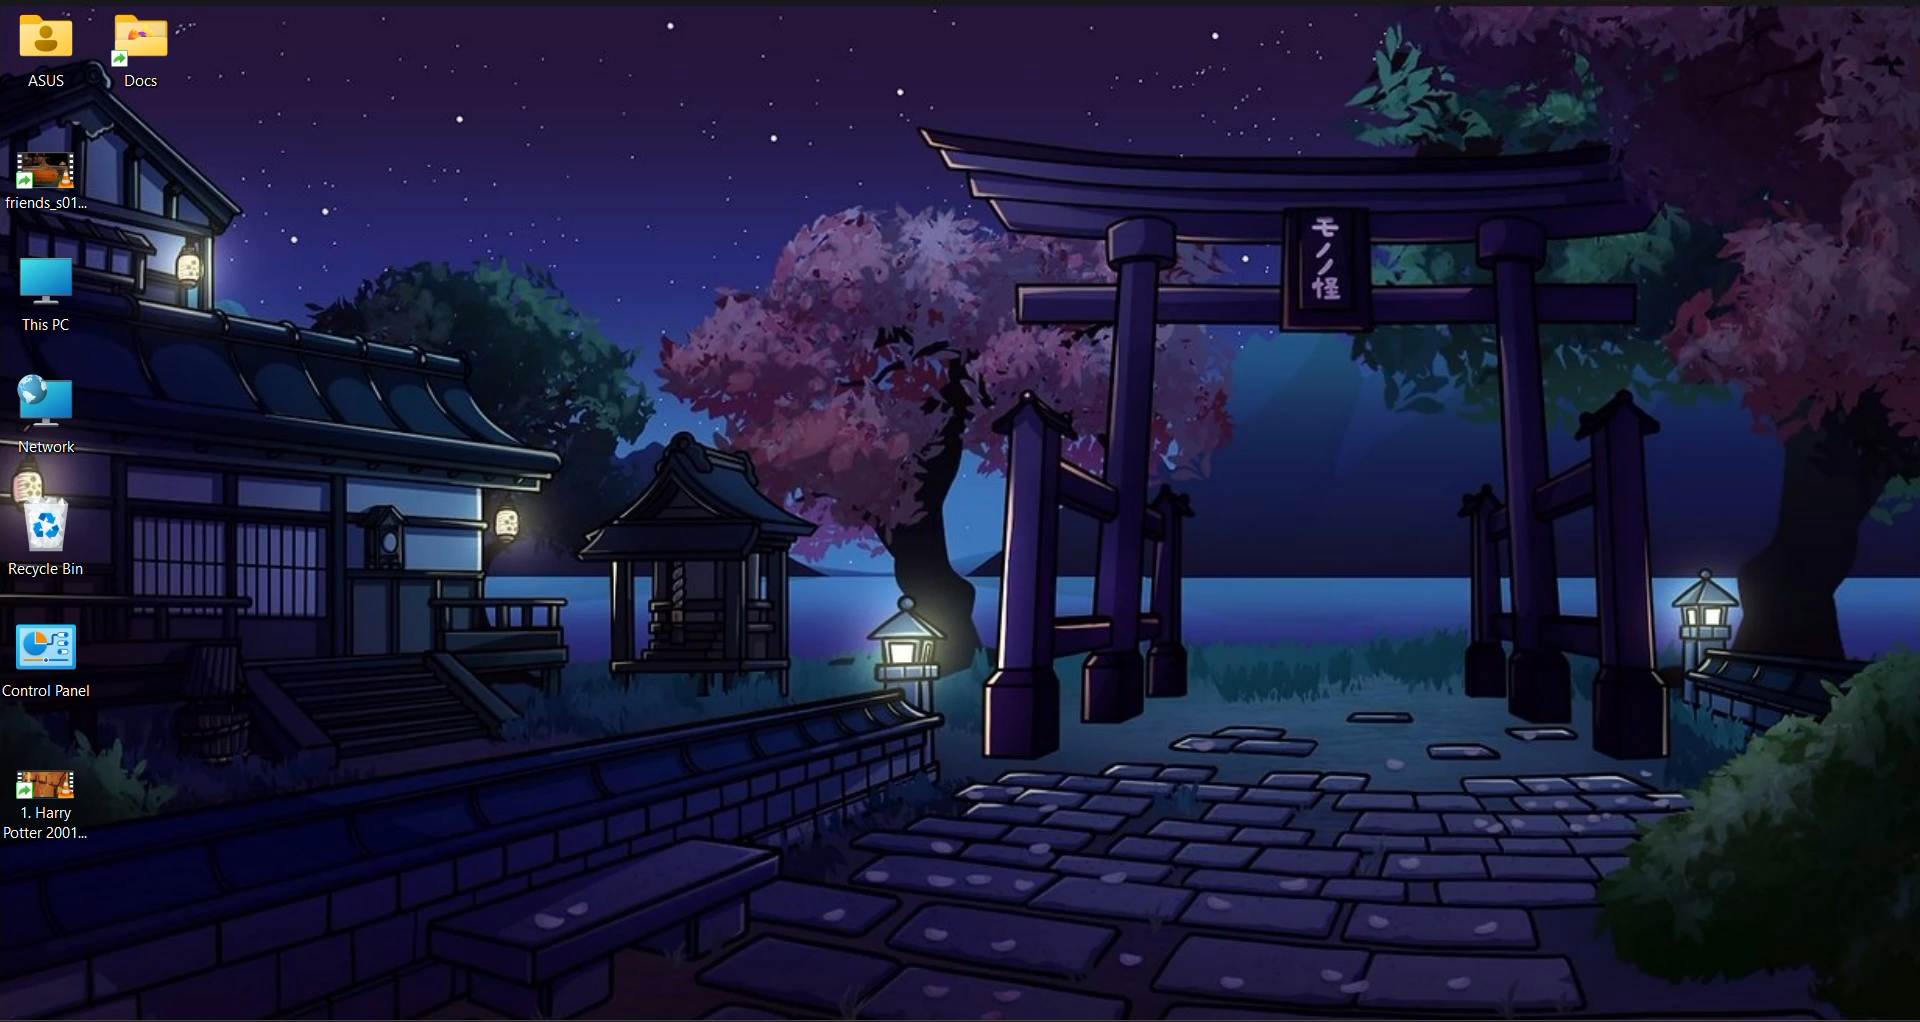 This screenshot has height=1022, width=1920. I want to click on ASUS, so click(43, 55).